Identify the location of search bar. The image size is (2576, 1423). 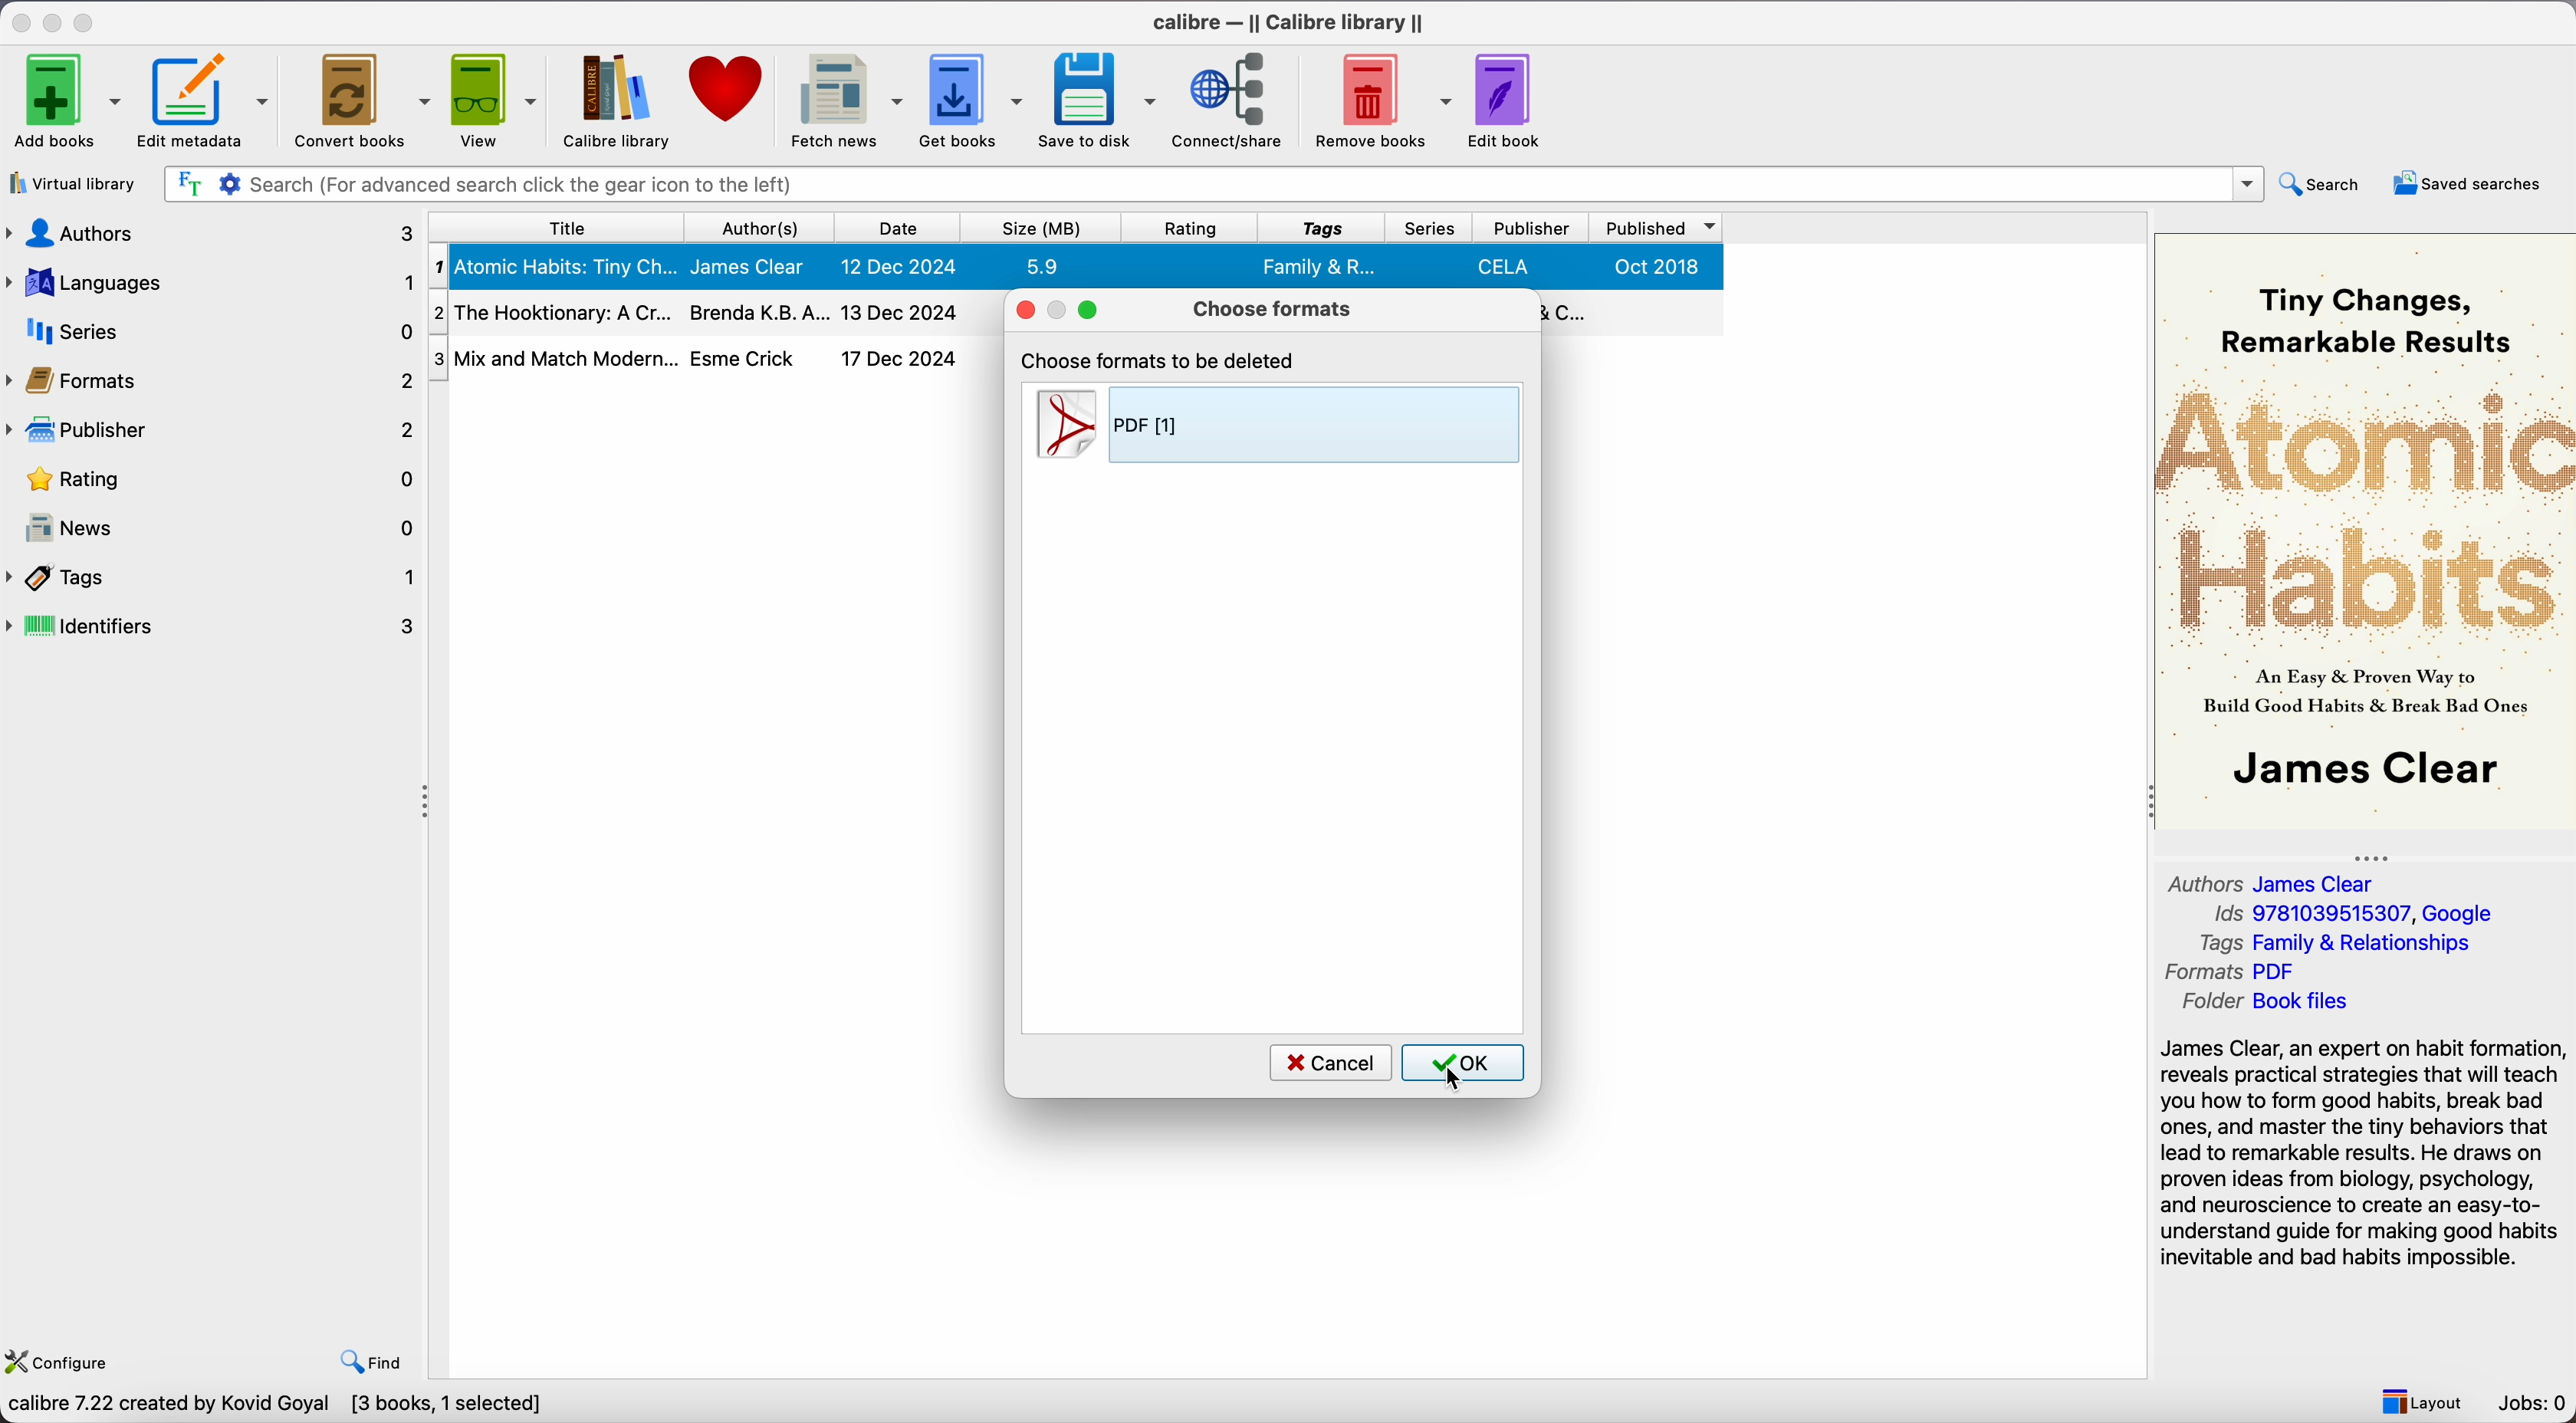
(1217, 183).